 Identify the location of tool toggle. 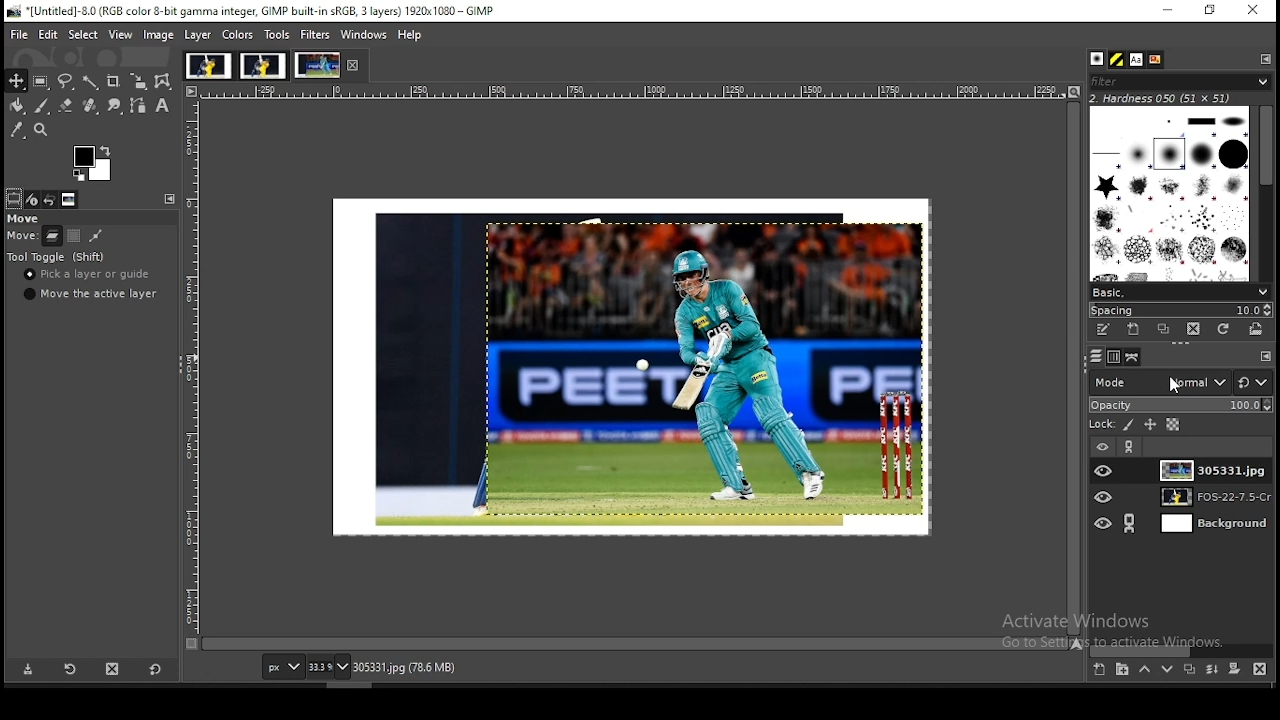
(57, 256).